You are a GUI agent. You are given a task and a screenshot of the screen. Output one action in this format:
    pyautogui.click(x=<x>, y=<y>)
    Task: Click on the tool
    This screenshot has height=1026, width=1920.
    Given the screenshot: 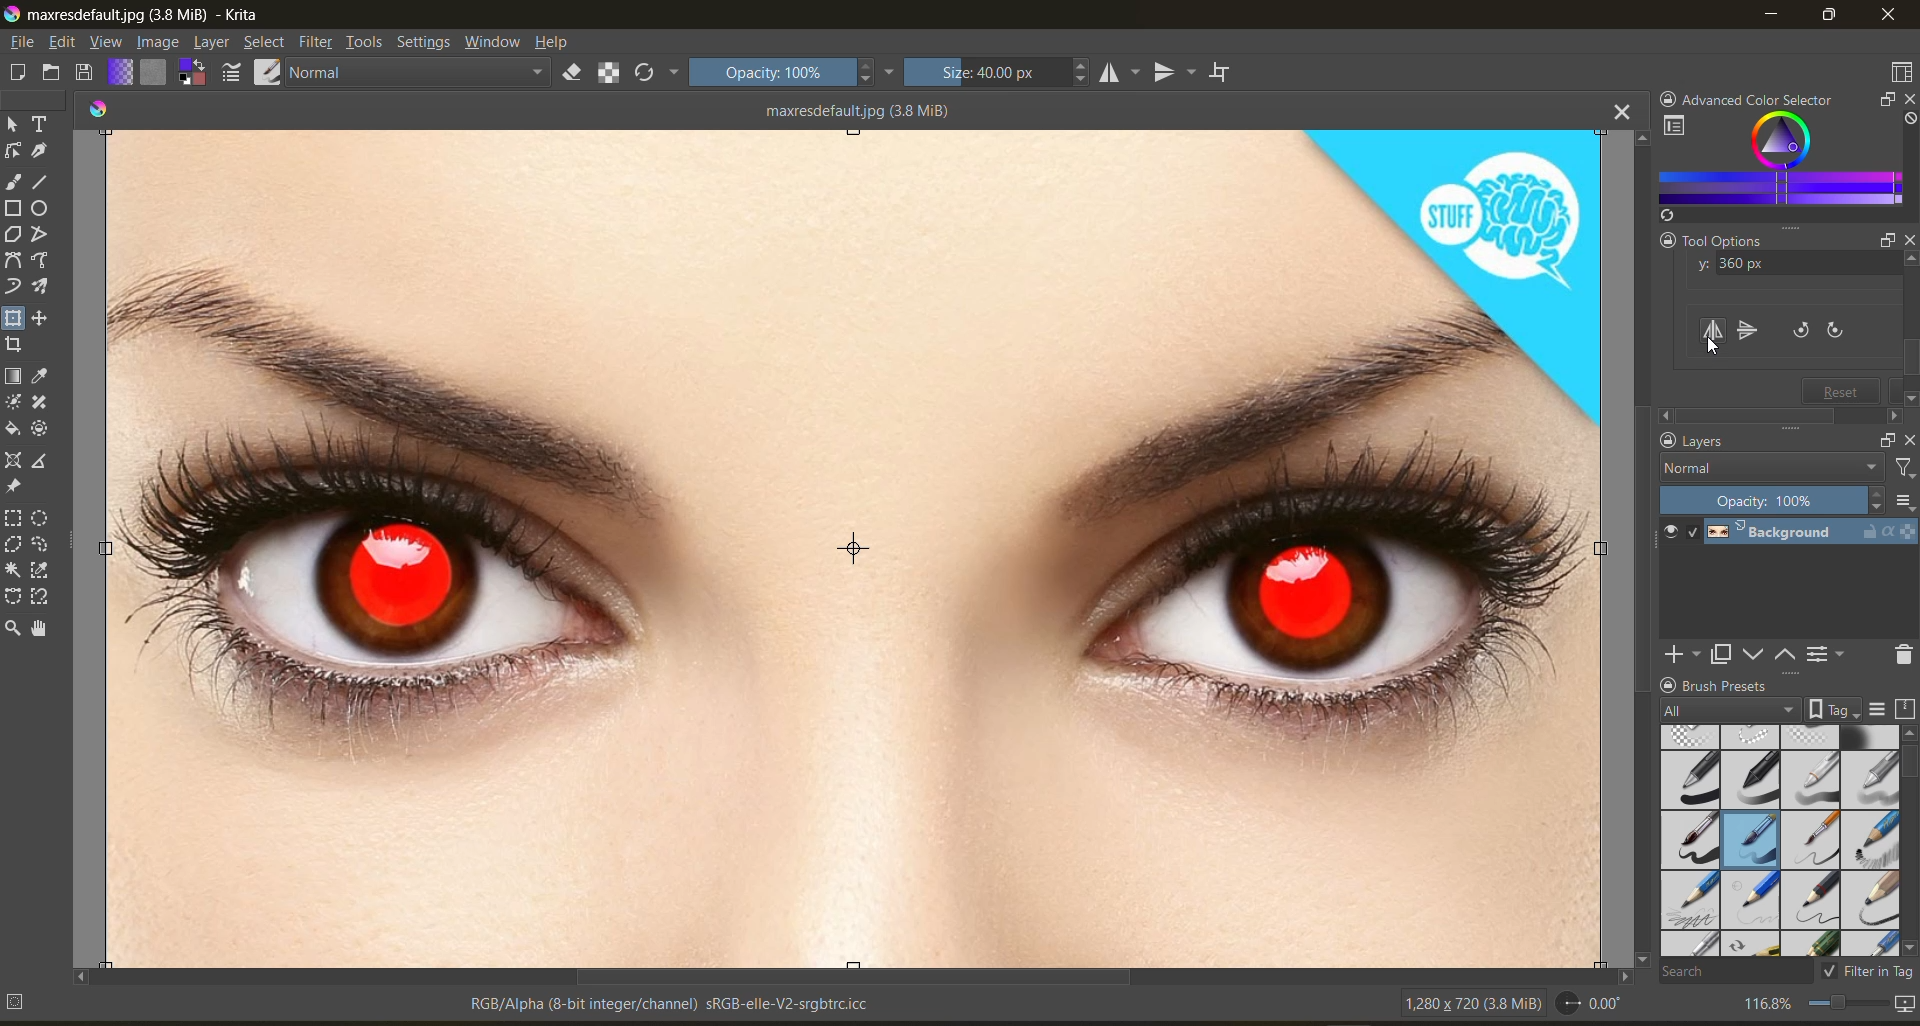 What is the action you would take?
    pyautogui.click(x=42, y=122)
    